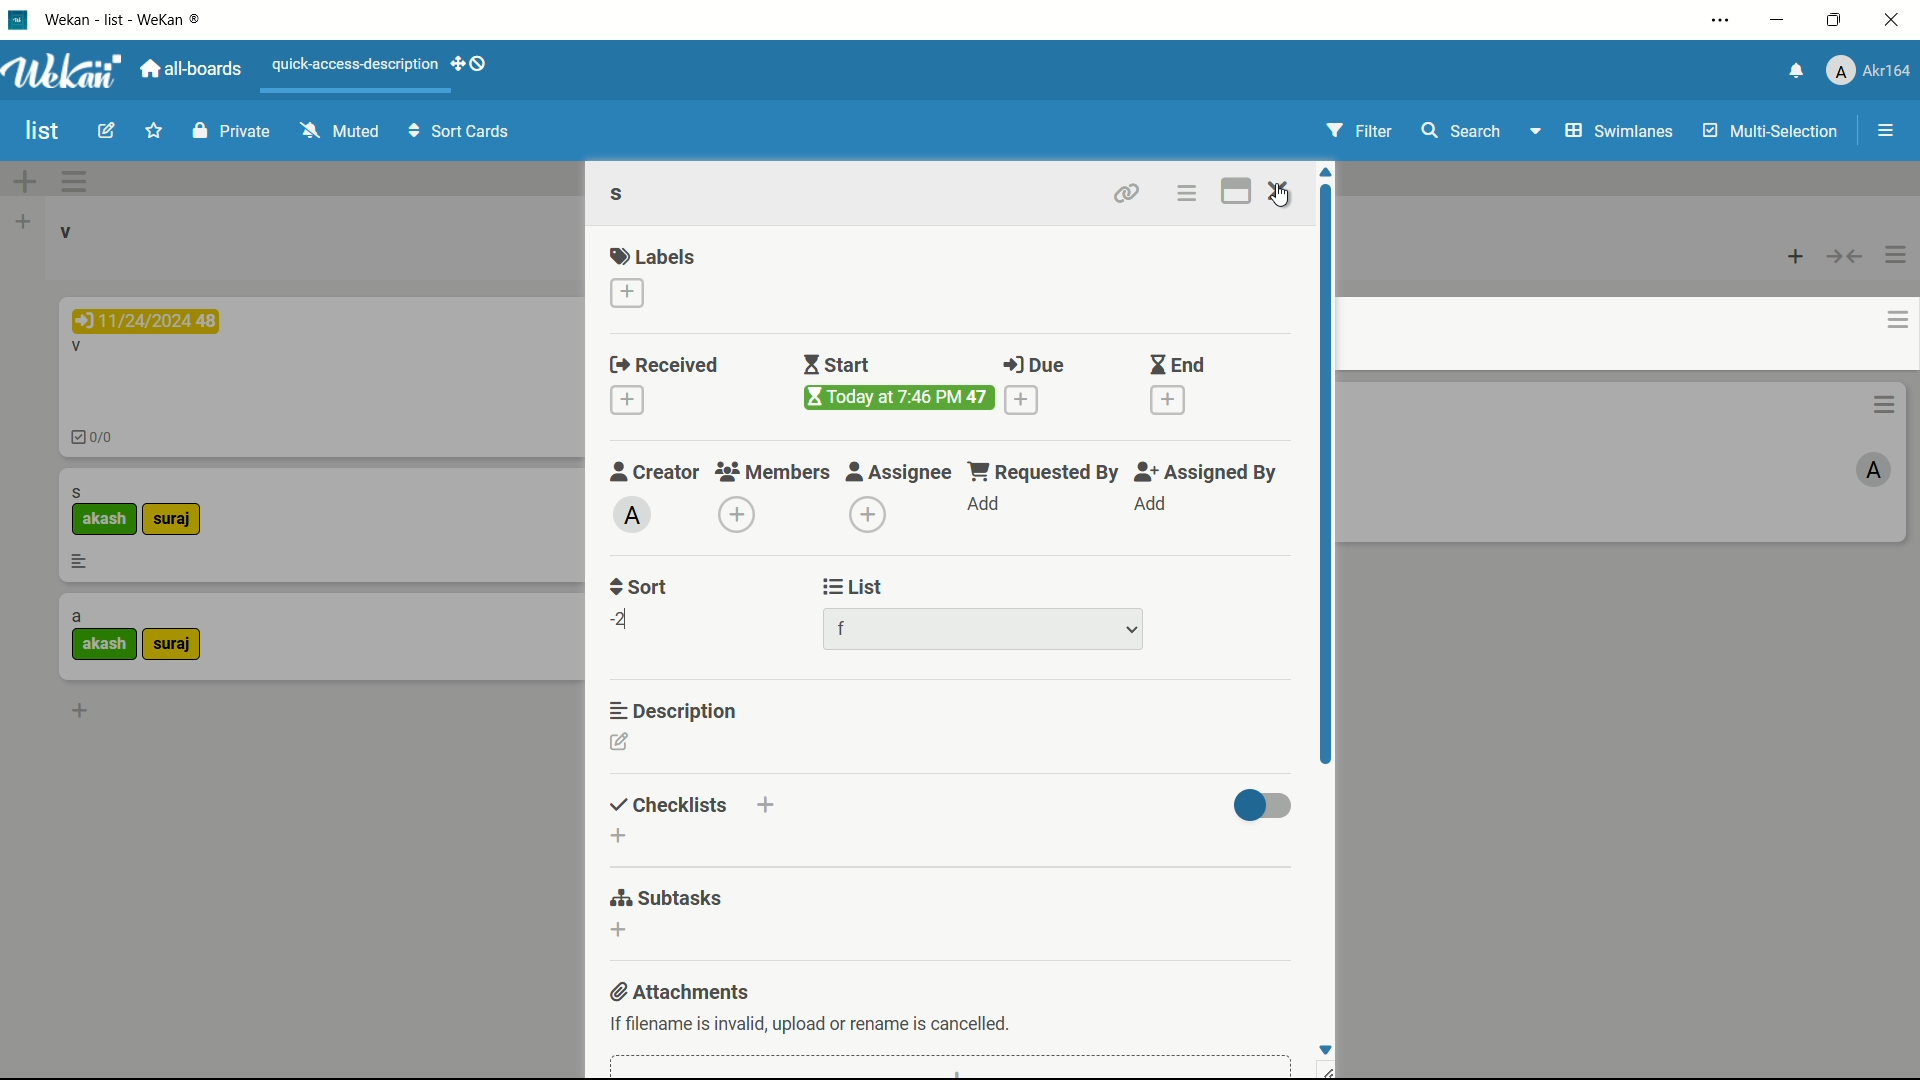 The height and width of the screenshot is (1080, 1920). I want to click on admin, so click(1873, 446).